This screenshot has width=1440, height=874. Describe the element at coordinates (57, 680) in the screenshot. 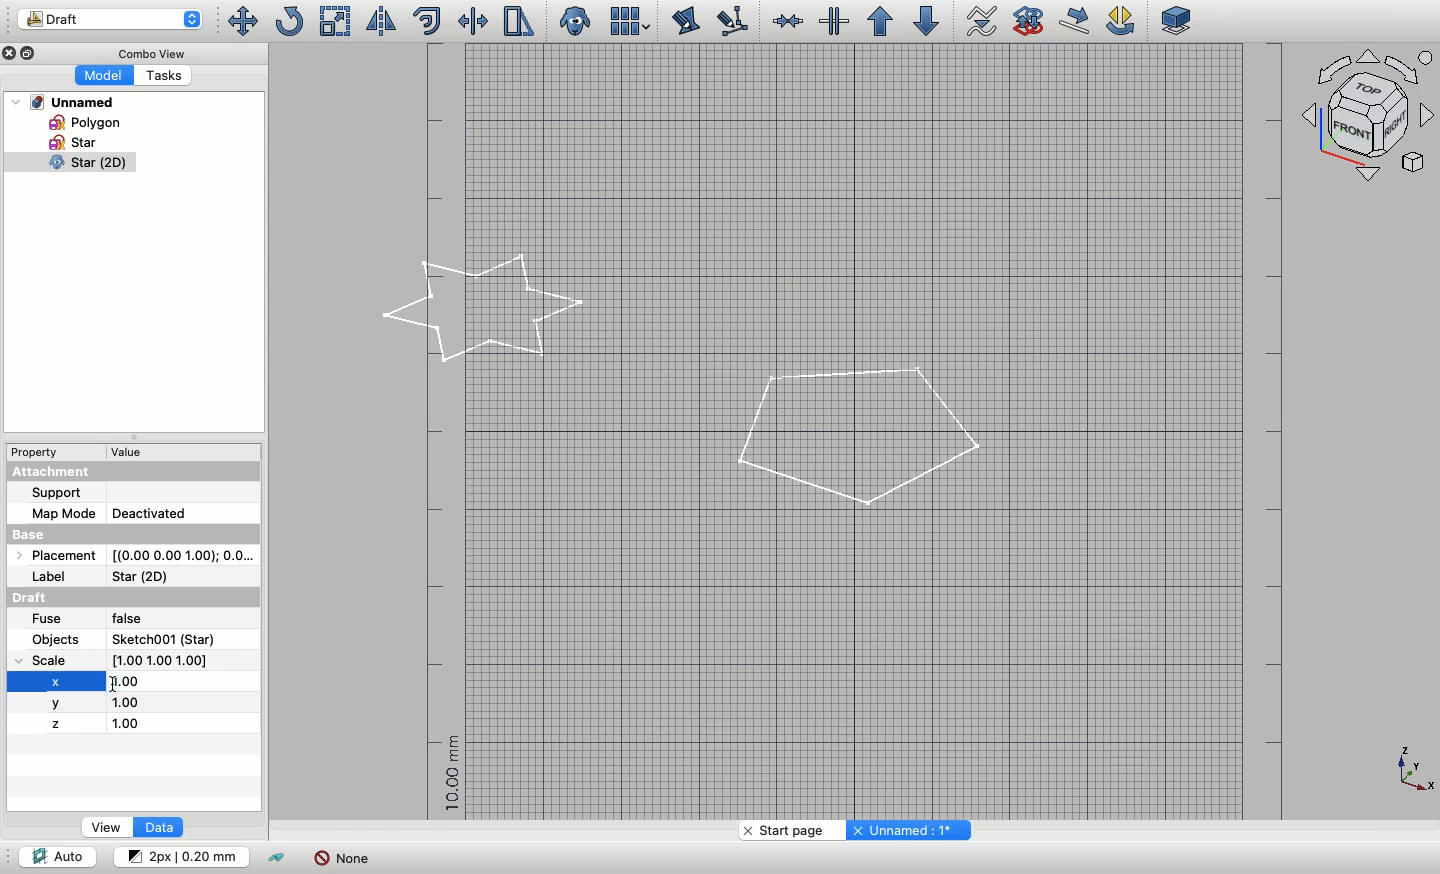

I see `X` at that location.